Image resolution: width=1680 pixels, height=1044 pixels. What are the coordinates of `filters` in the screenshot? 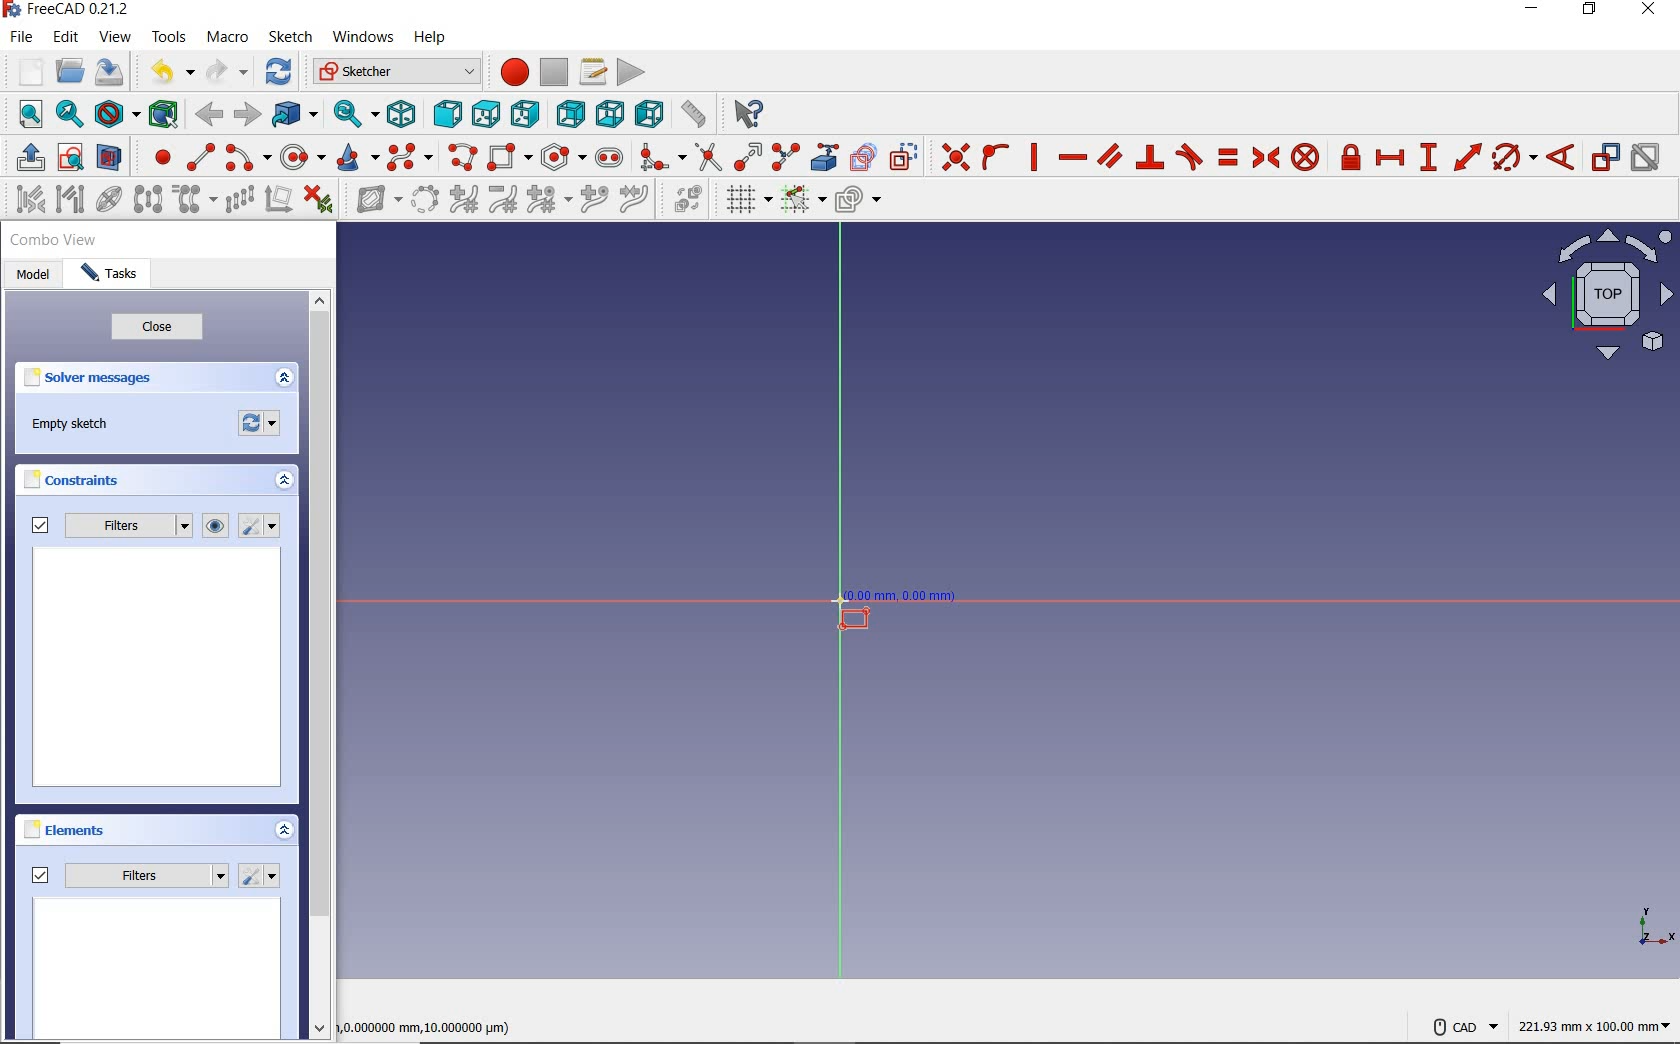 It's located at (107, 526).